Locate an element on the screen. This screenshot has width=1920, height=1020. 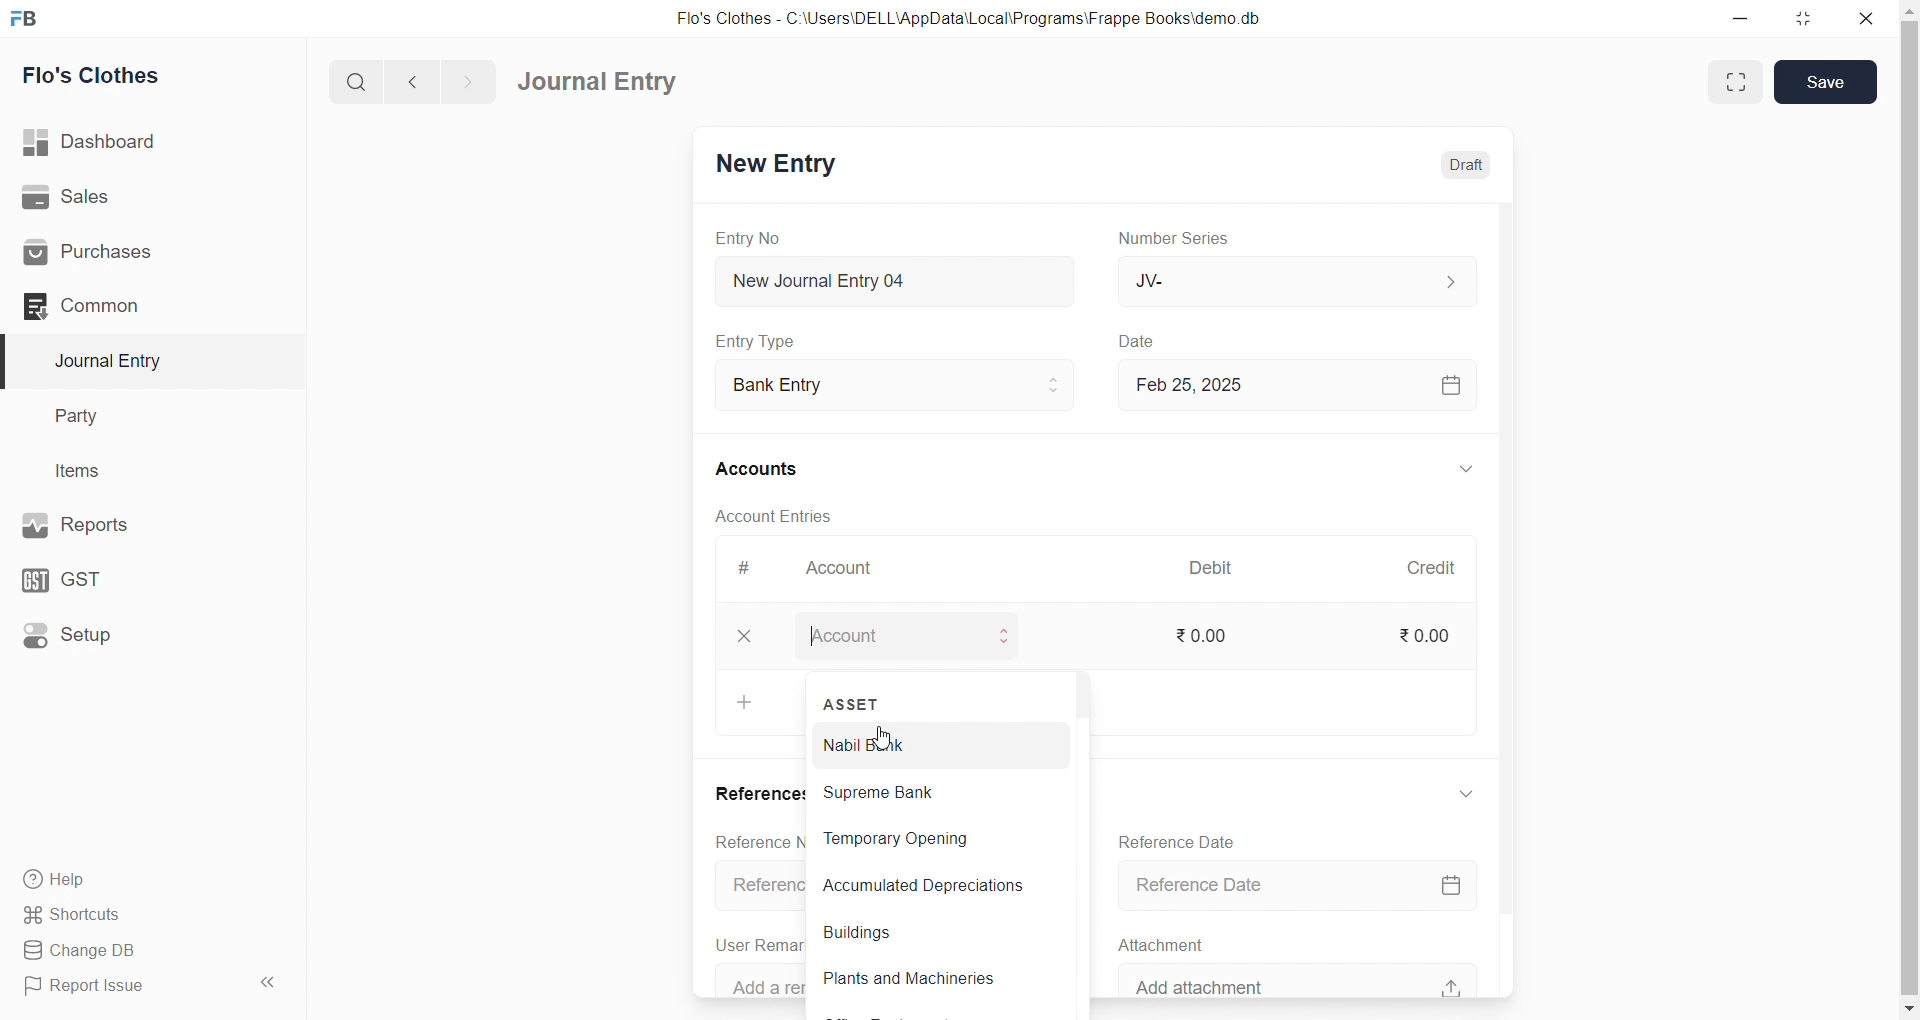
Expand/collapse is located at coordinates (1465, 793).